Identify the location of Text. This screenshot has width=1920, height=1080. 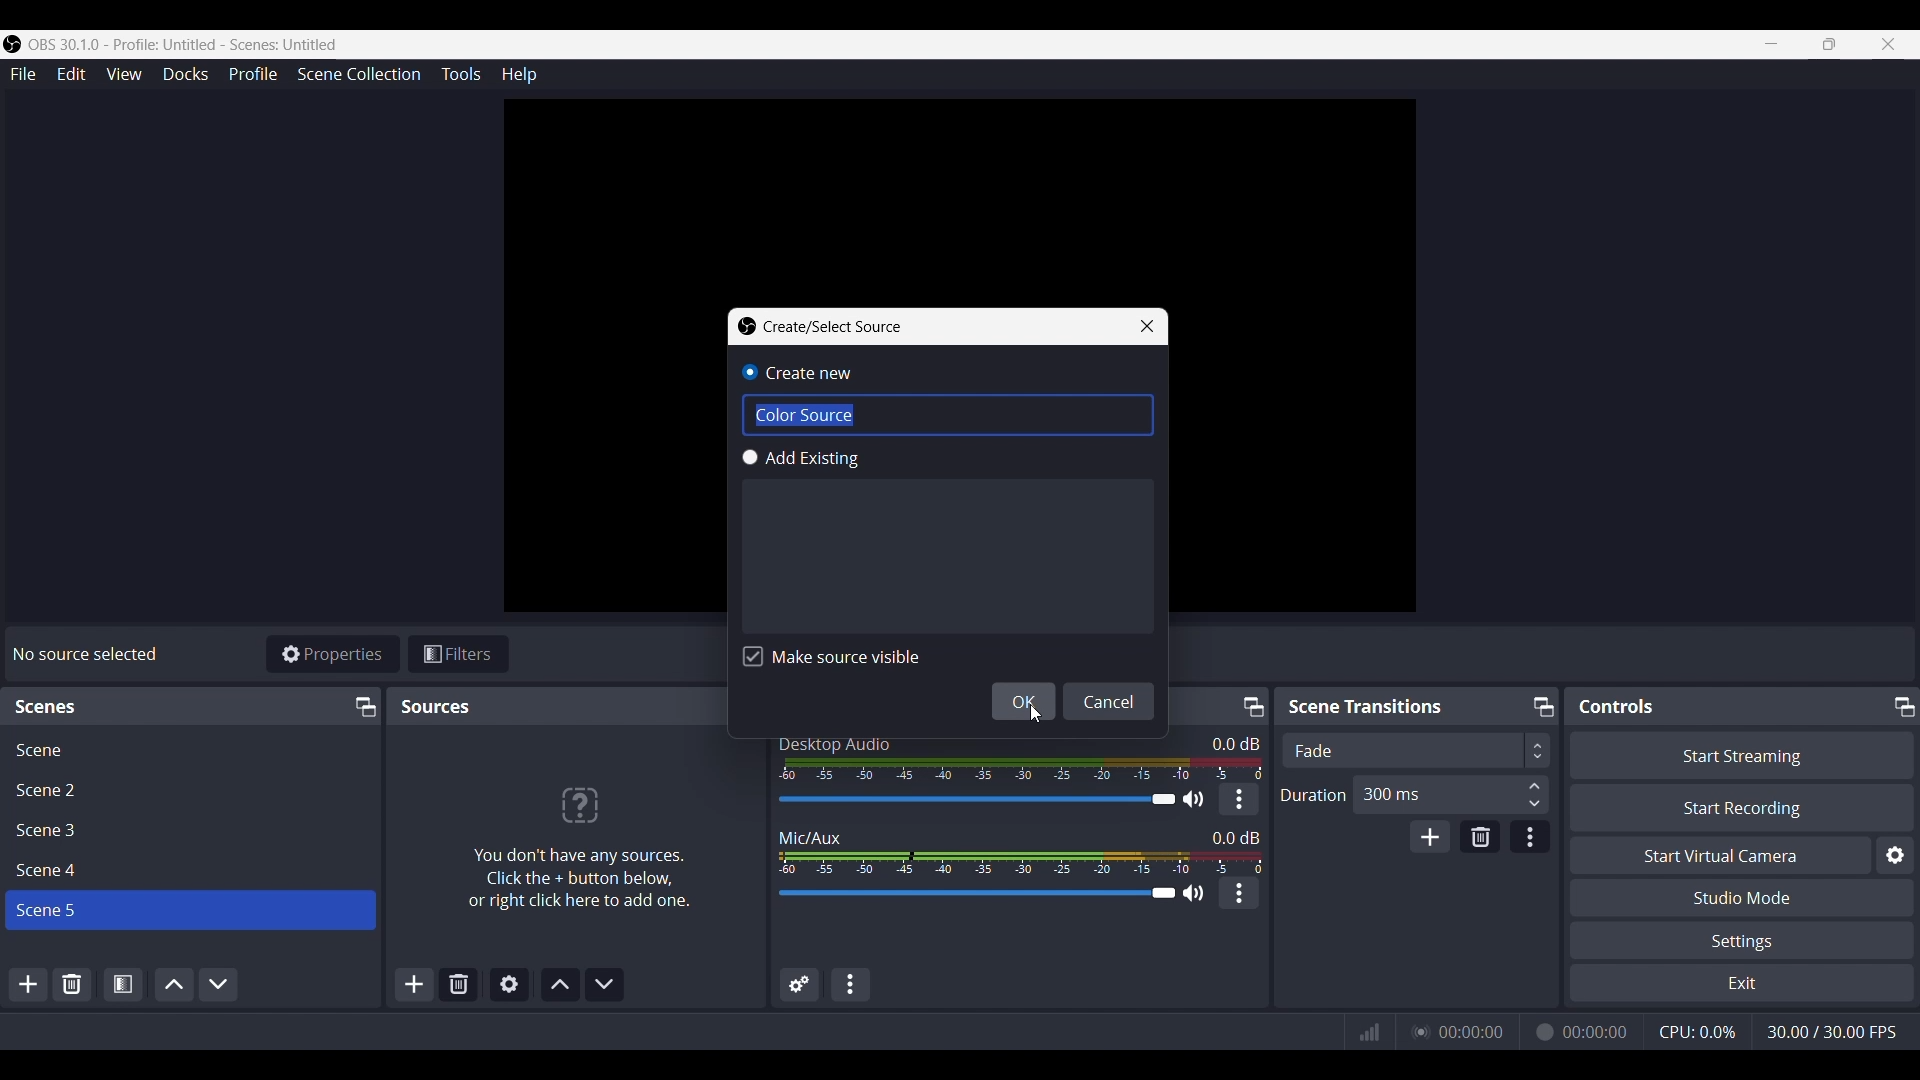
(833, 743).